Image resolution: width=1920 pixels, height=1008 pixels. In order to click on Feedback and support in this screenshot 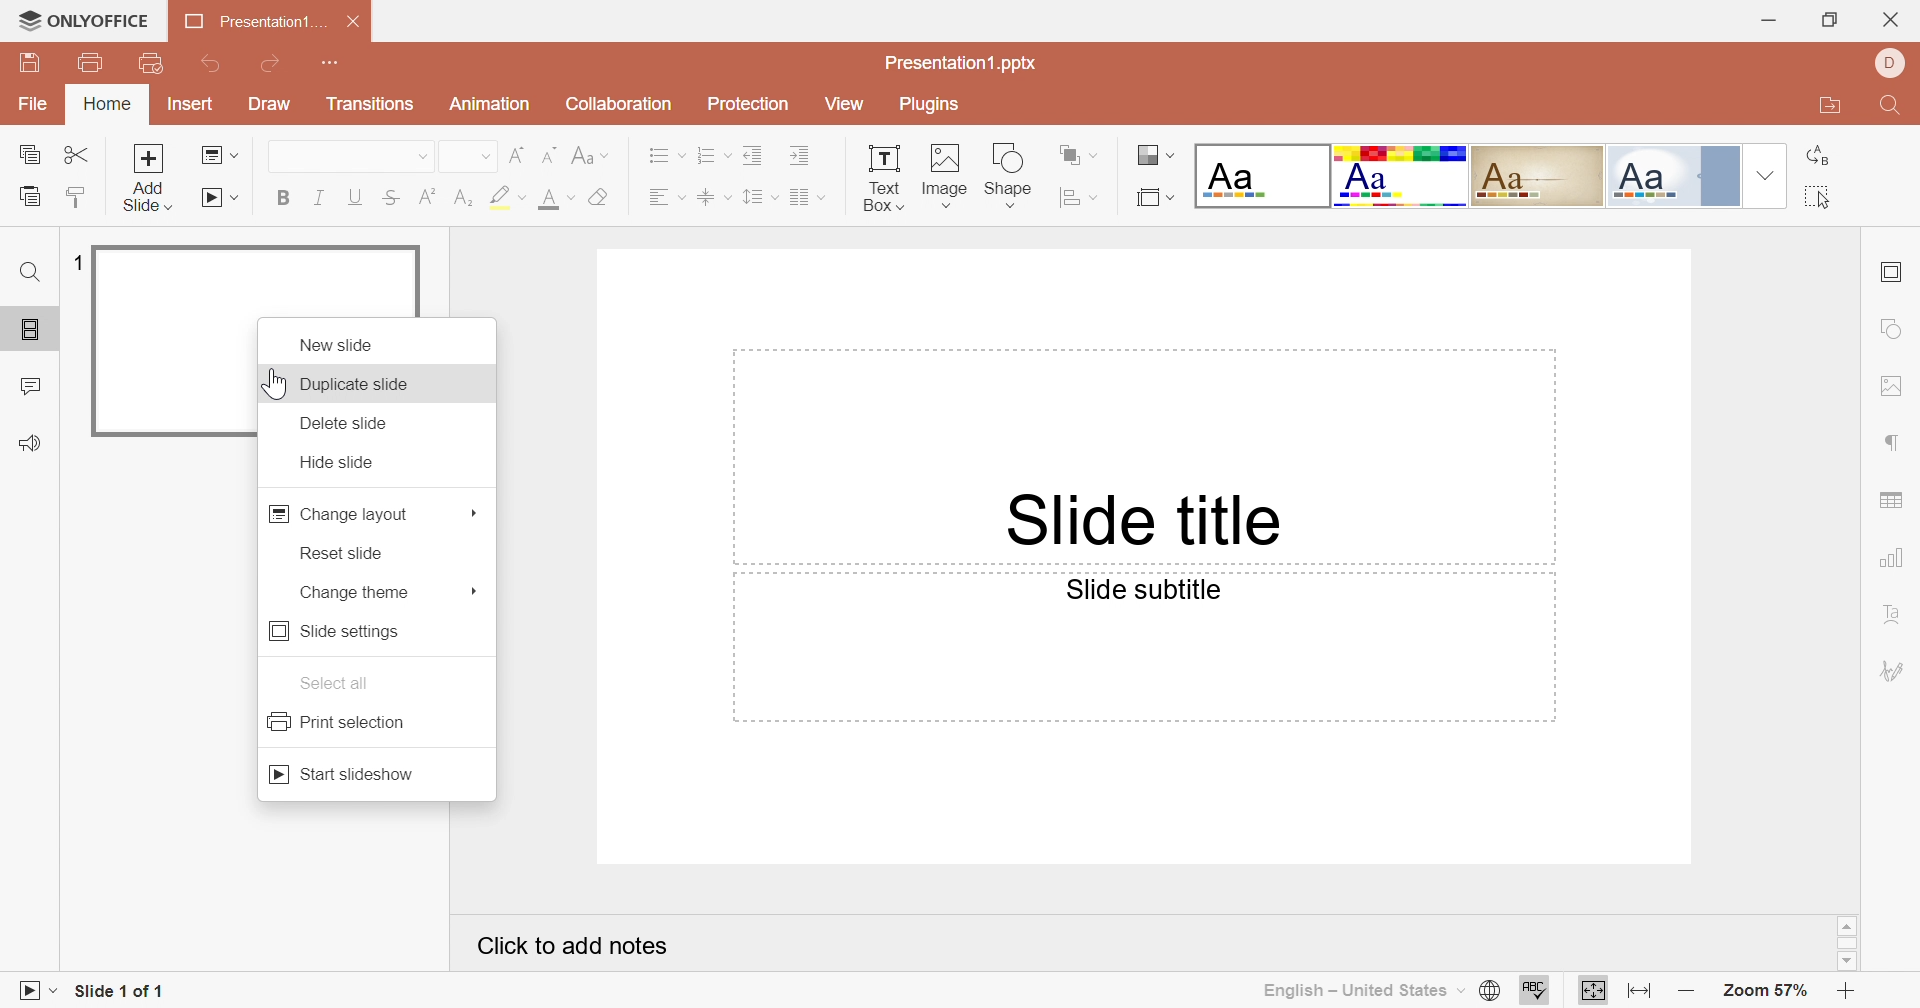, I will do `click(33, 441)`.